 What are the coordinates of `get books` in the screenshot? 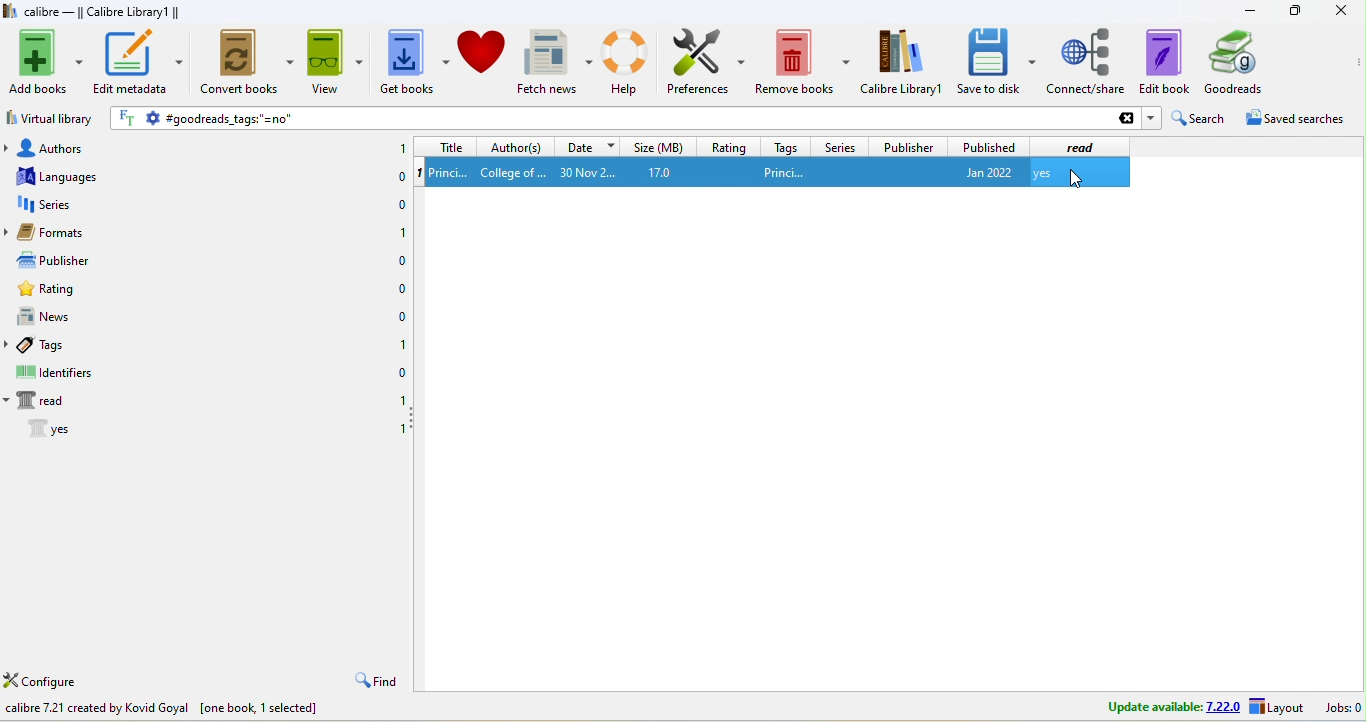 It's located at (414, 61).